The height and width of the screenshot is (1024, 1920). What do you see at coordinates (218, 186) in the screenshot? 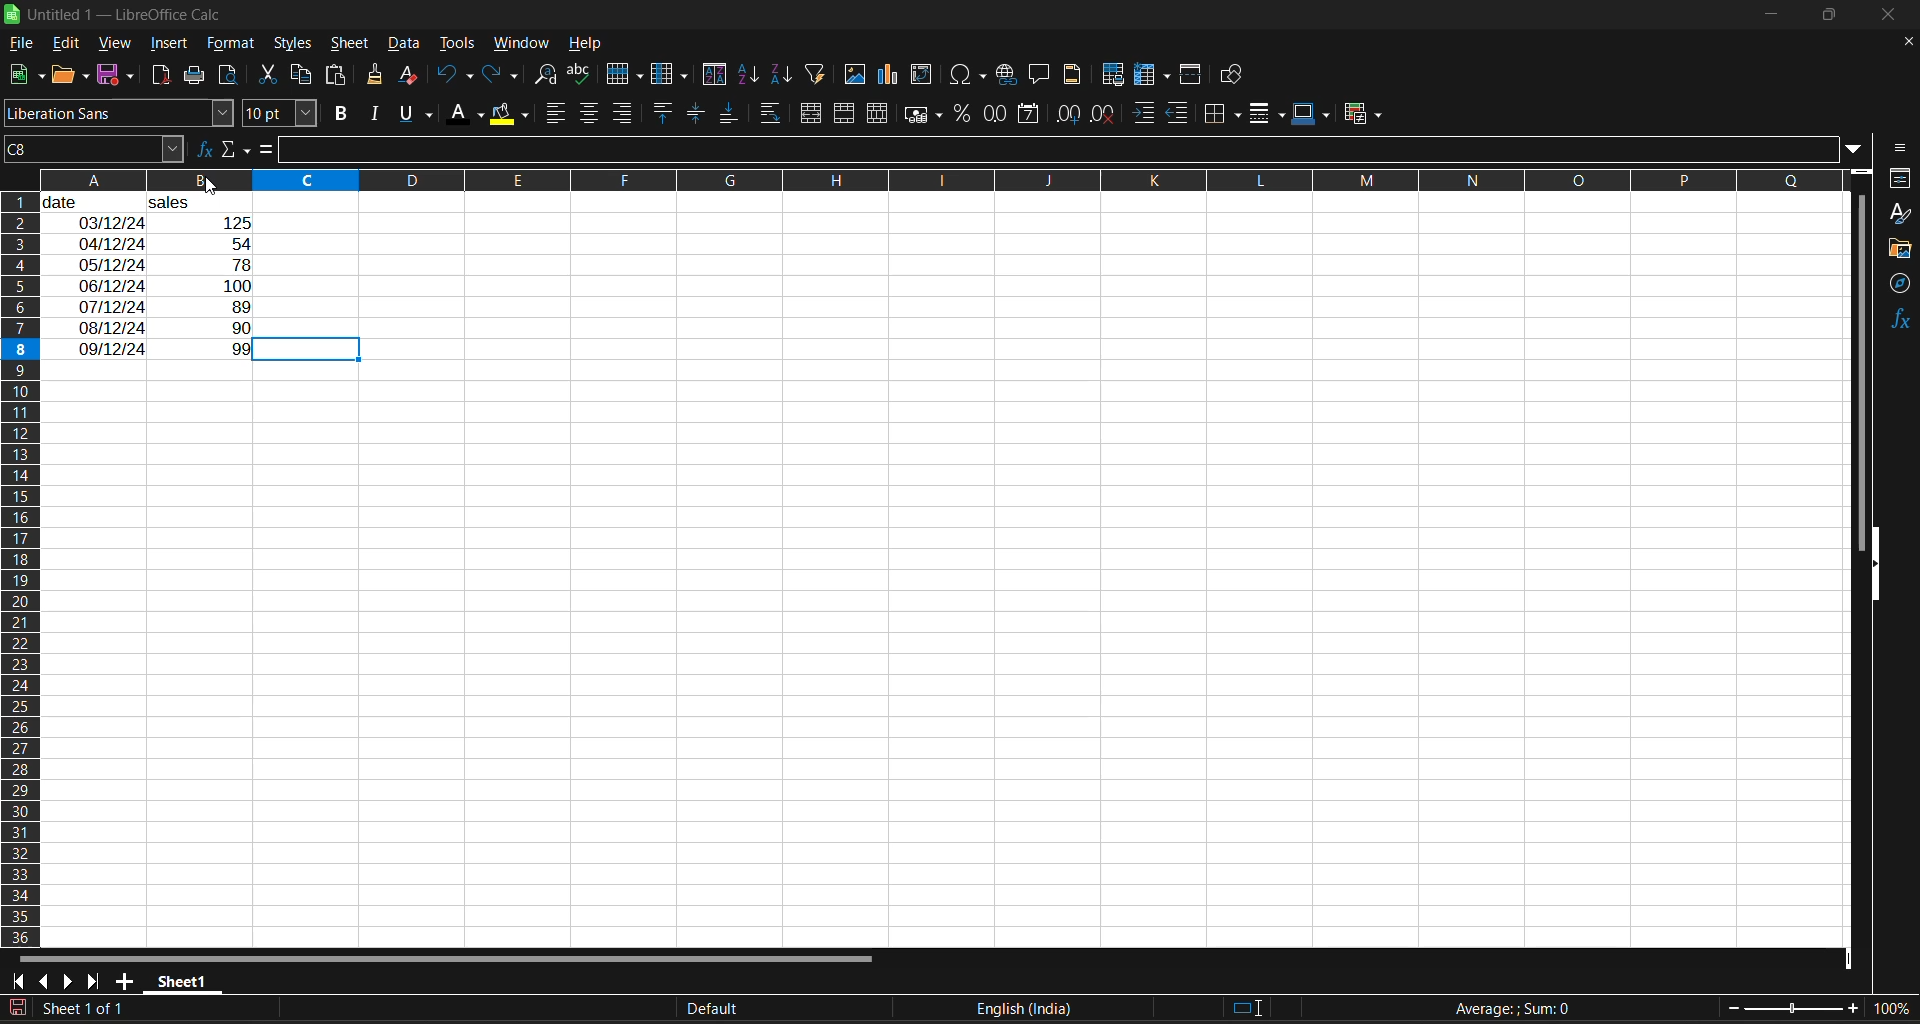
I see `cursor` at bounding box center [218, 186].